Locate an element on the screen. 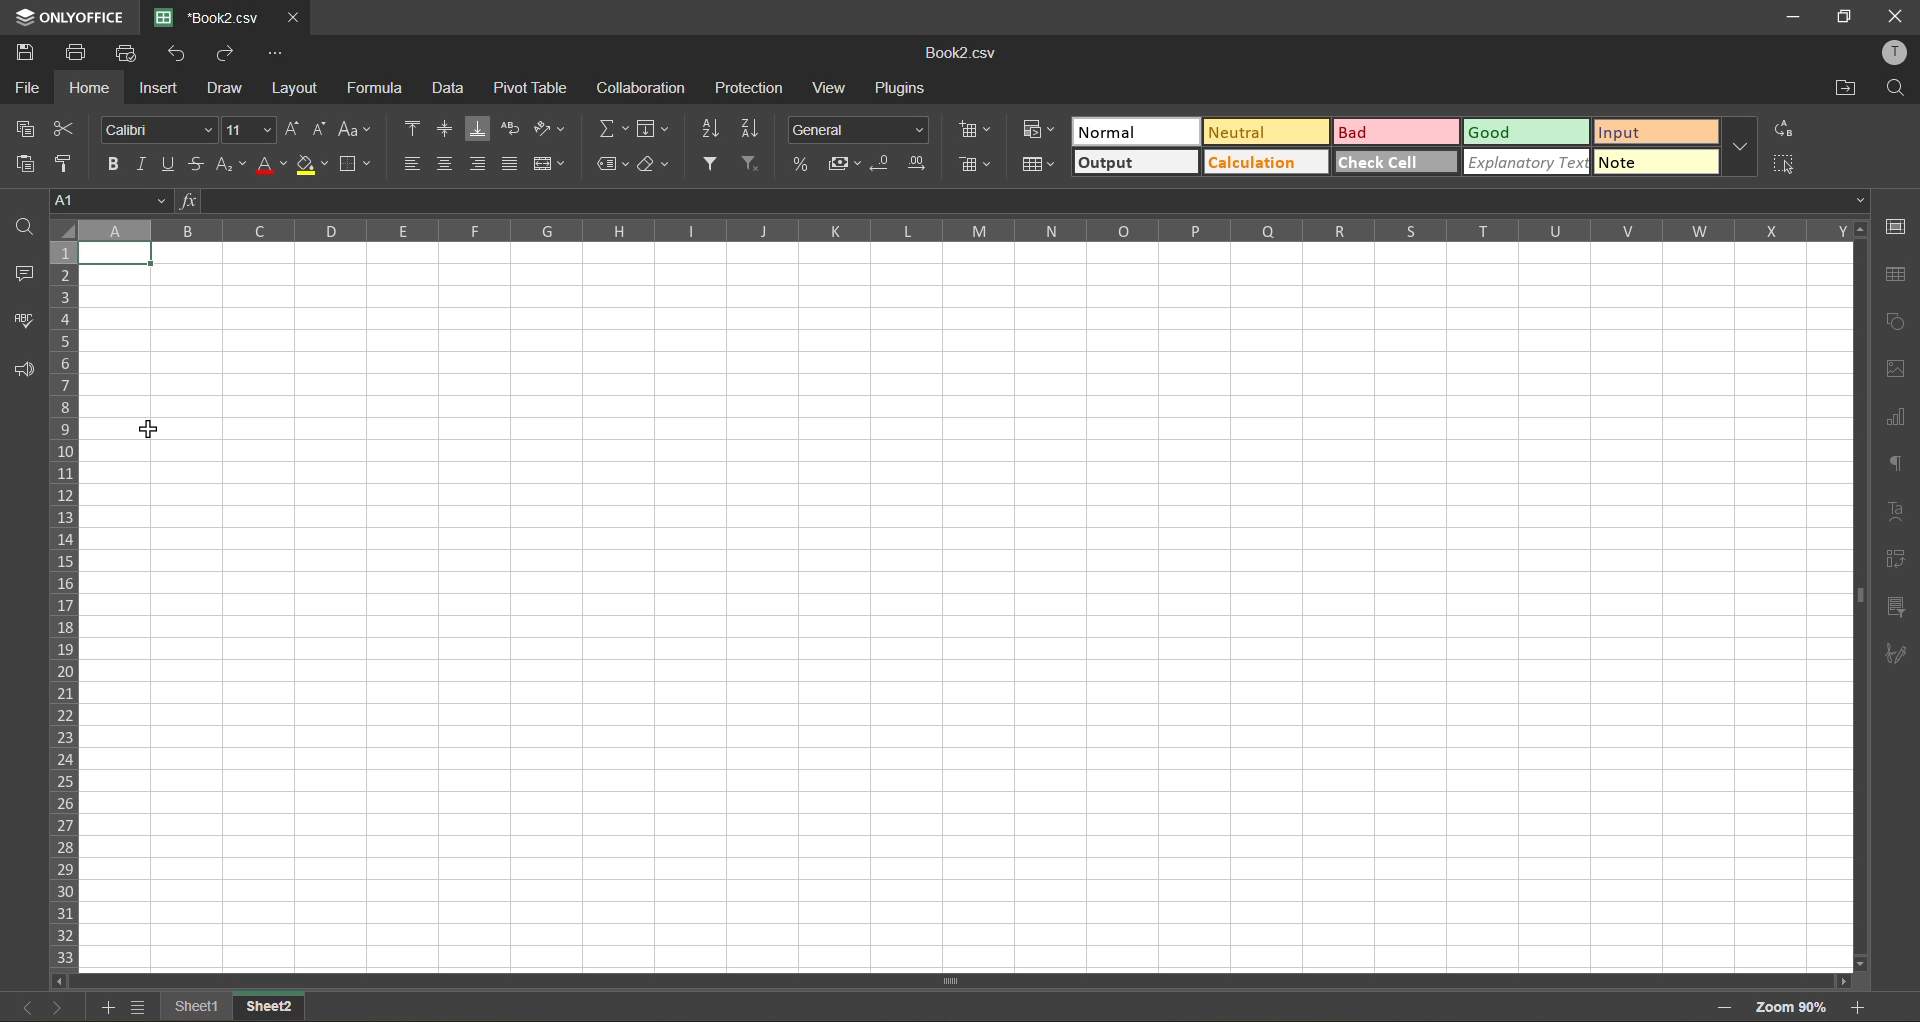 This screenshot has height=1022, width=1920. working sheet 2 is located at coordinates (965, 618).